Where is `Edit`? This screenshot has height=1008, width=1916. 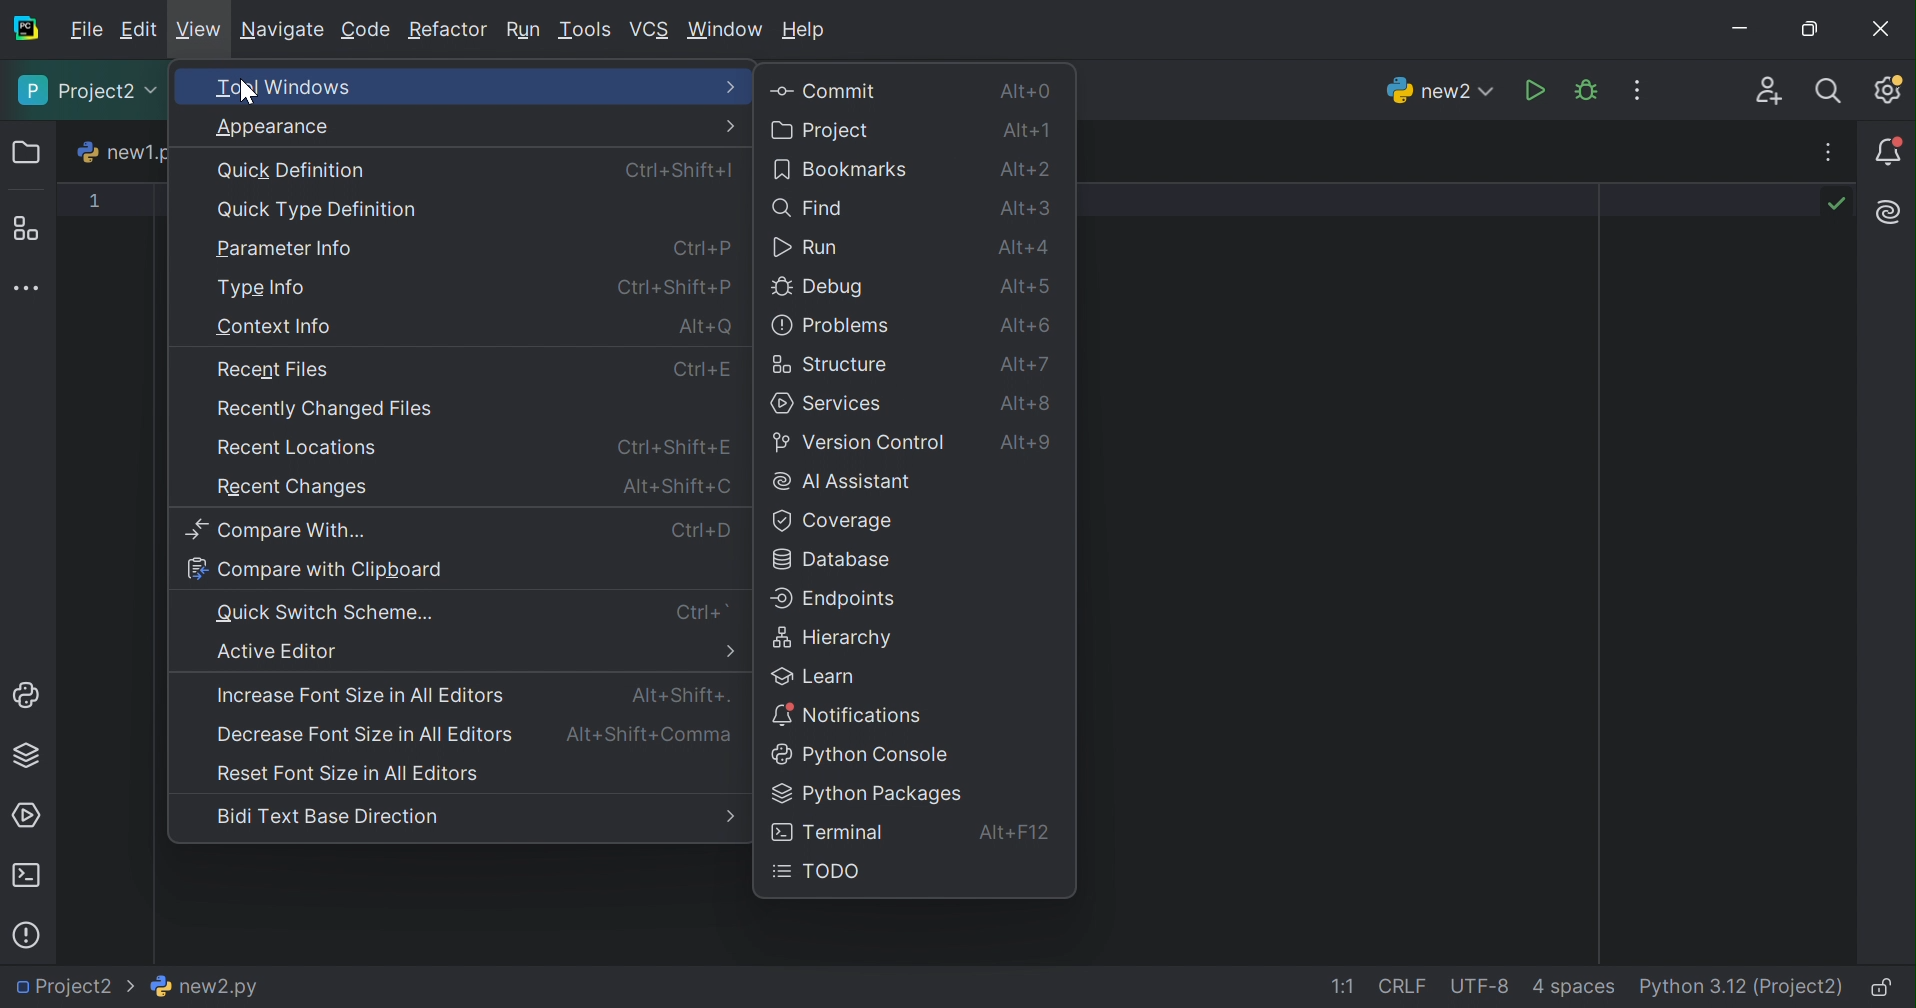 Edit is located at coordinates (137, 29).